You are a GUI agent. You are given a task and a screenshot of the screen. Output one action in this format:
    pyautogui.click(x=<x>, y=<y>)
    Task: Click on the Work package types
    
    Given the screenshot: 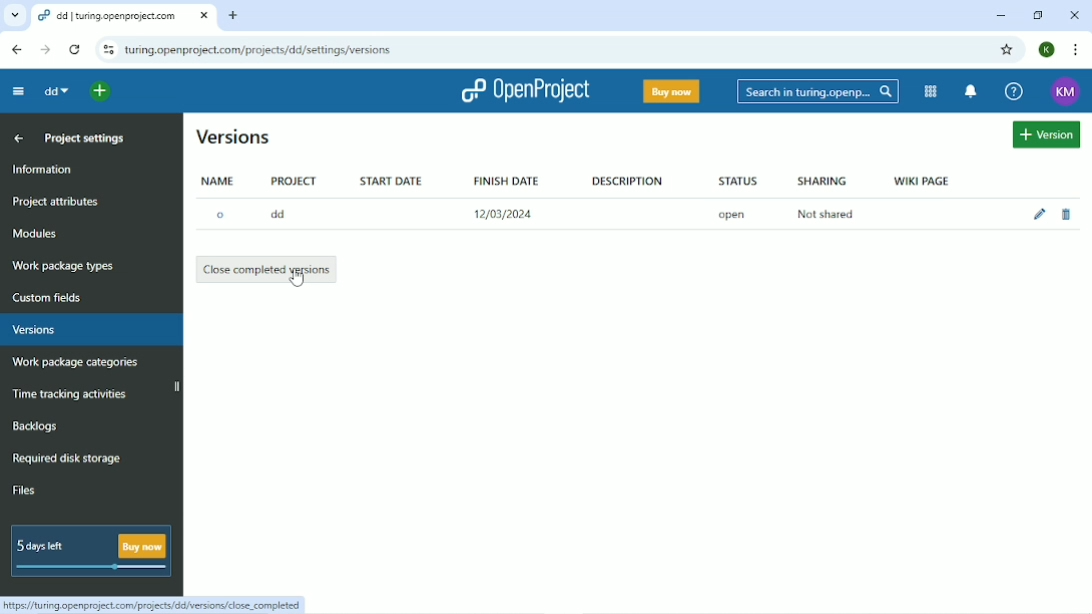 What is the action you would take?
    pyautogui.click(x=63, y=266)
    